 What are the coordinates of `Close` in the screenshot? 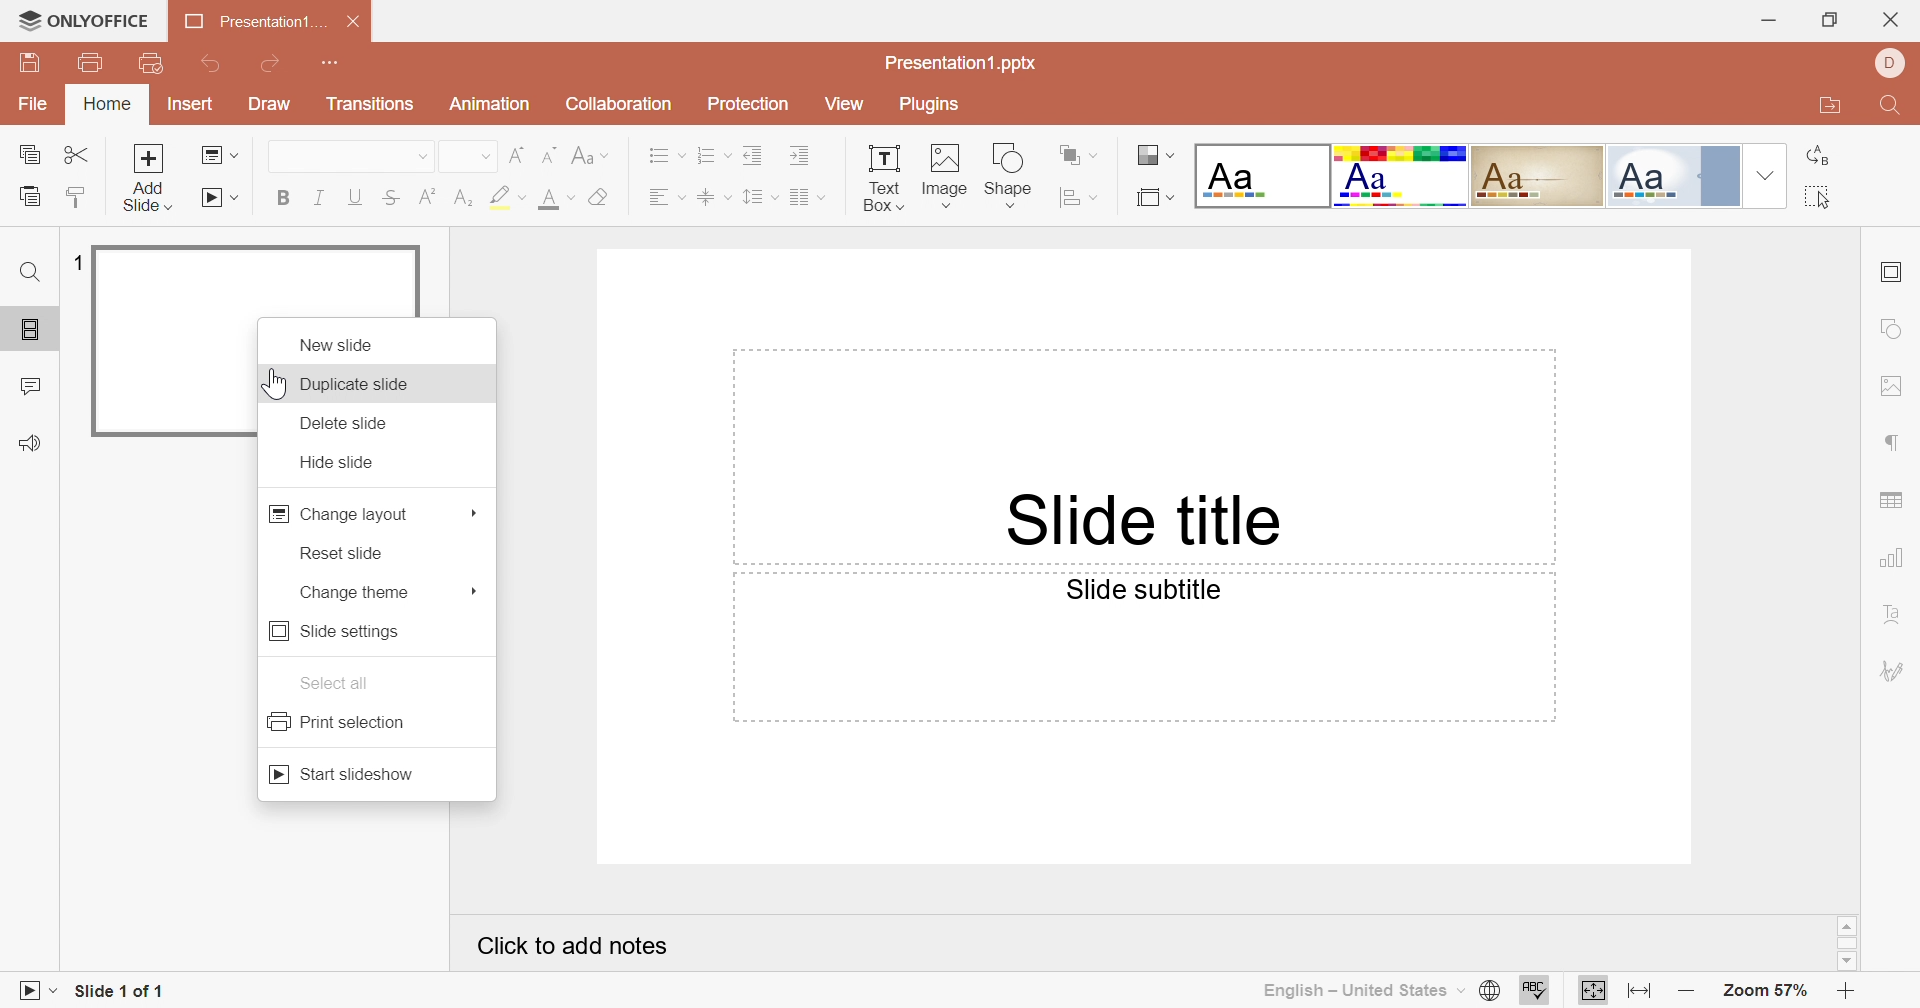 It's located at (1891, 19).